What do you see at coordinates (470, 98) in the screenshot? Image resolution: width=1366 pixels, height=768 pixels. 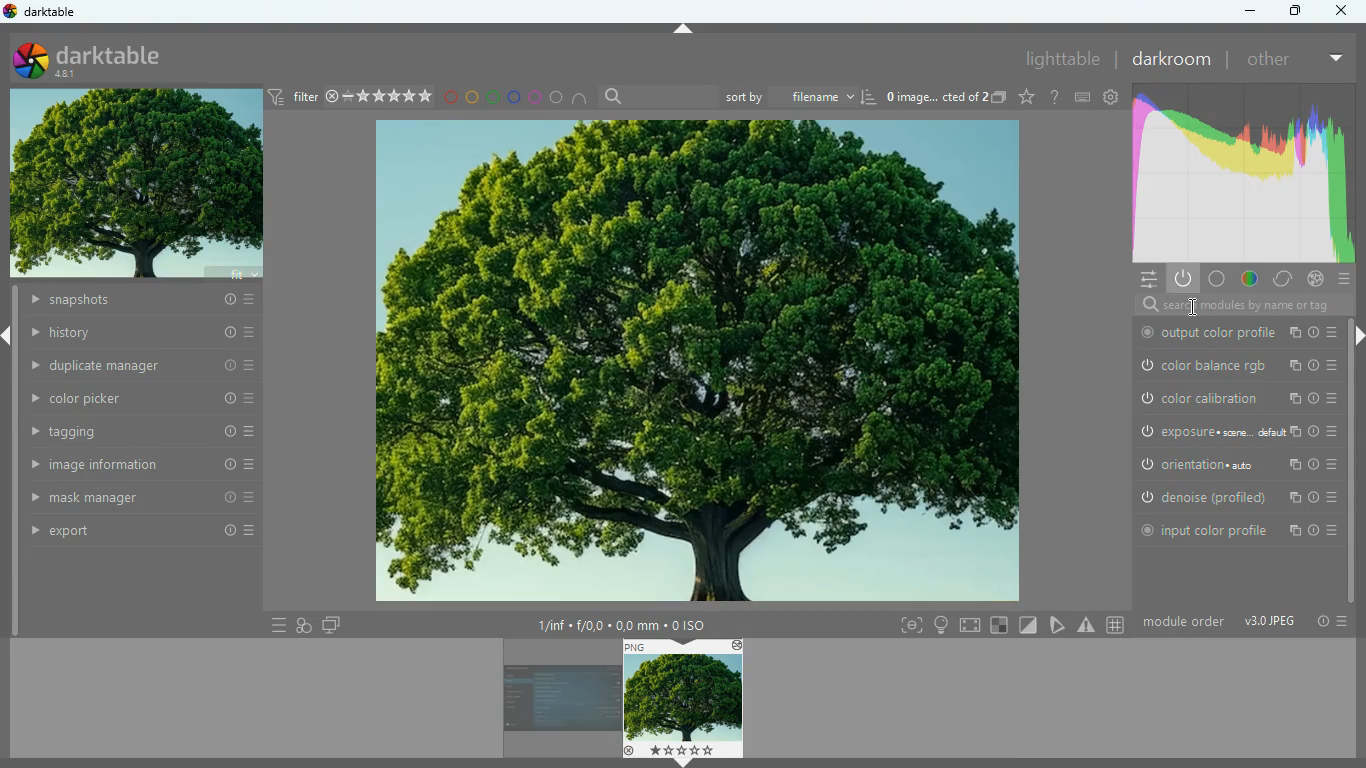 I see `yellow` at bounding box center [470, 98].